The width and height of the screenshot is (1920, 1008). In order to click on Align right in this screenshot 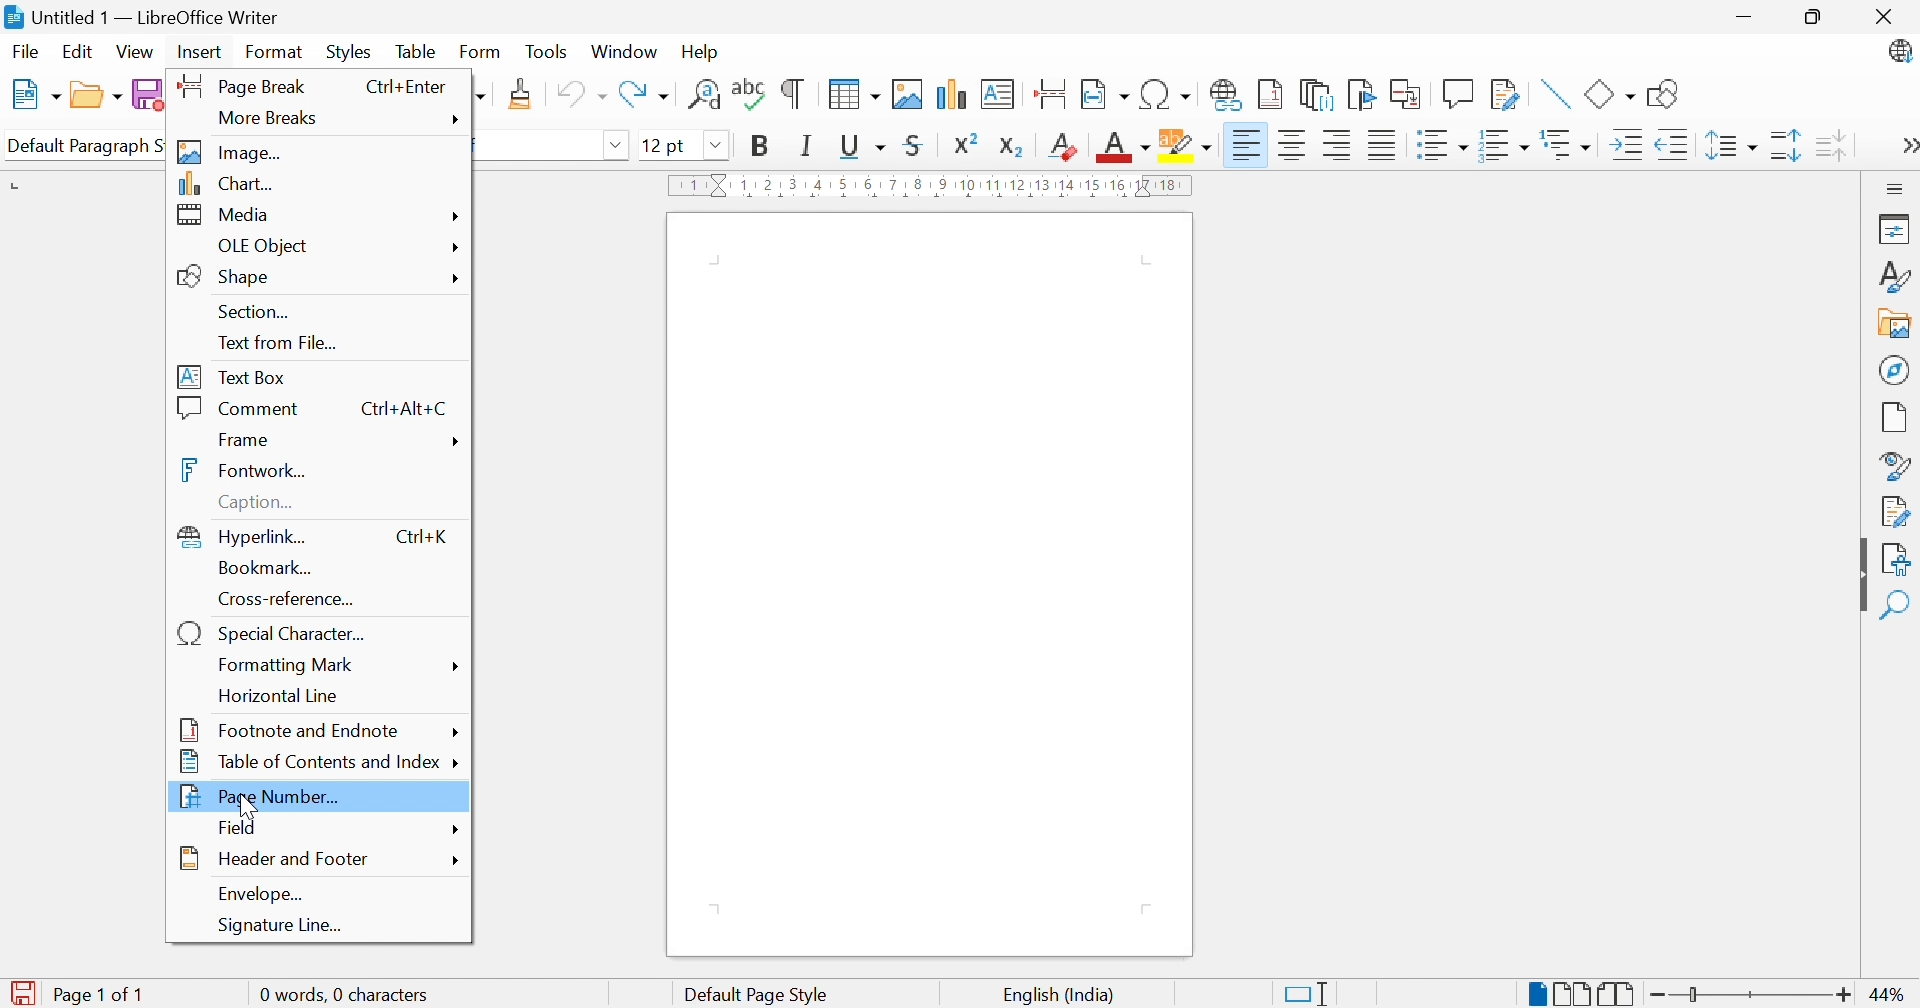, I will do `click(1337, 145)`.